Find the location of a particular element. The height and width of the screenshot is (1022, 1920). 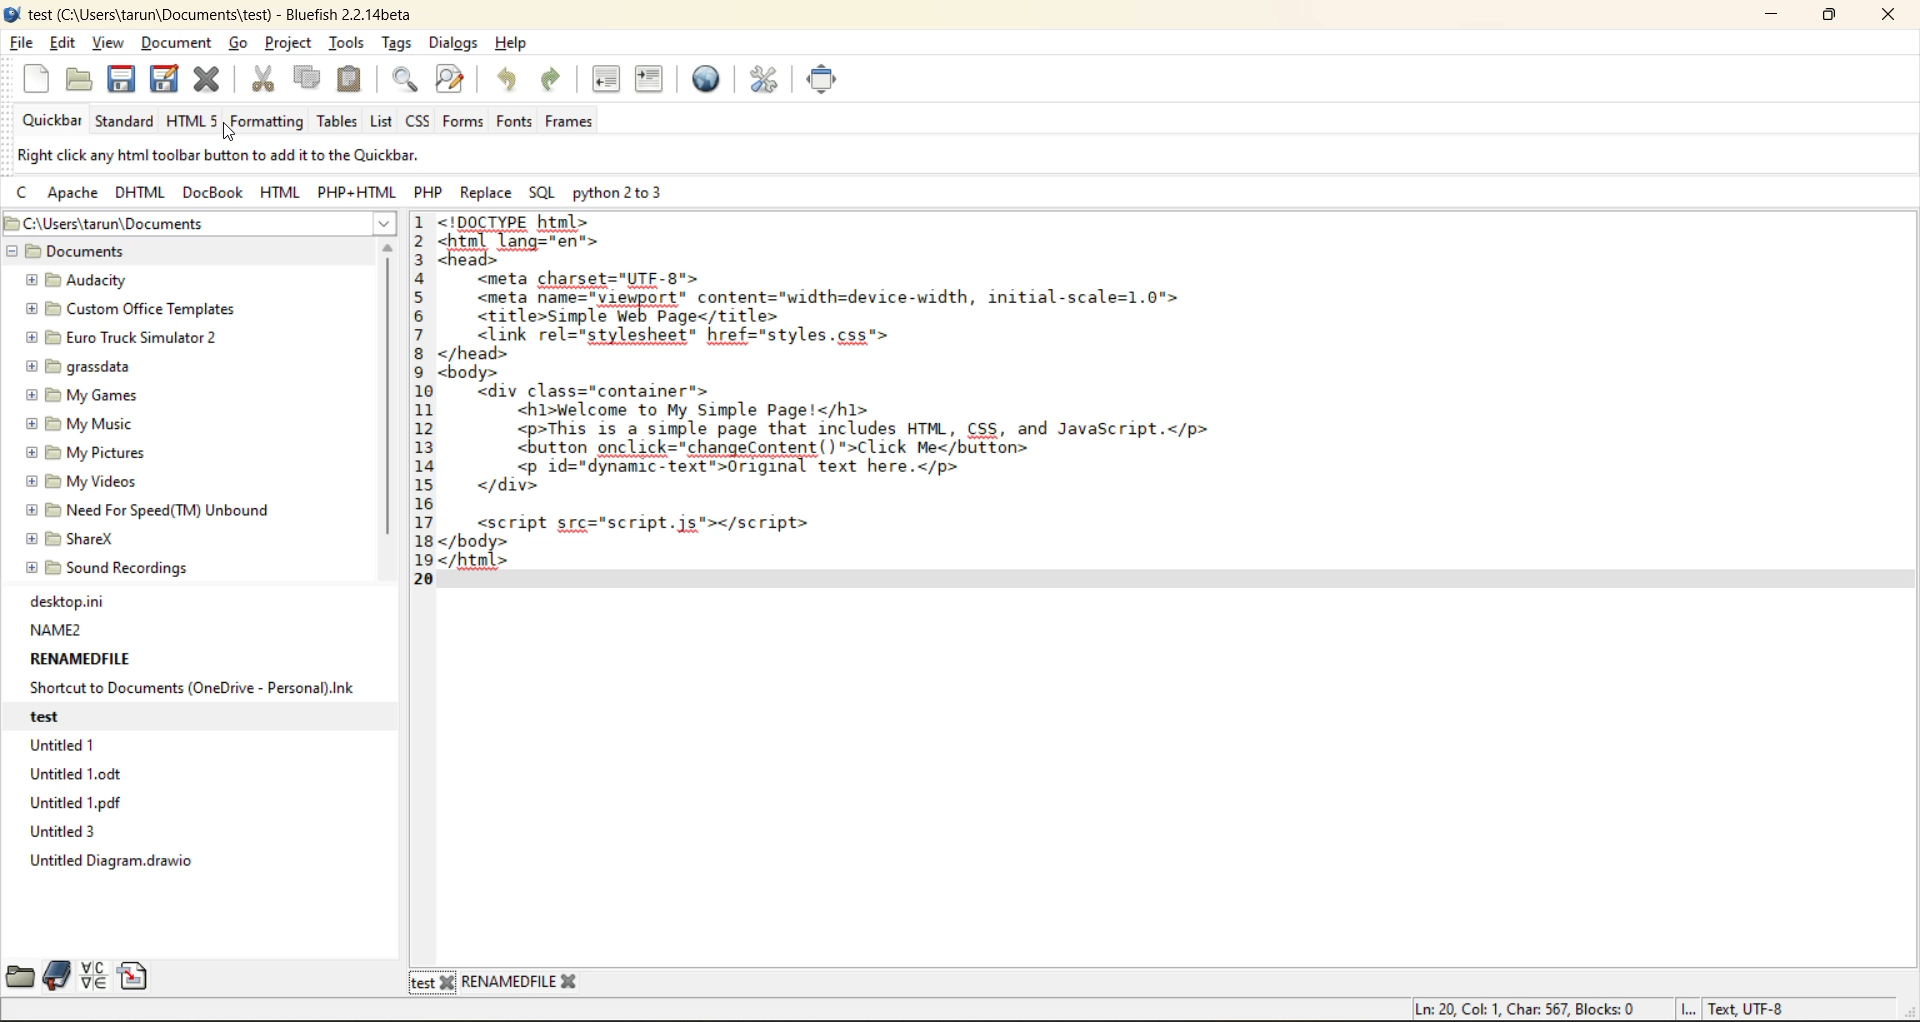

maximize is located at coordinates (1836, 15).